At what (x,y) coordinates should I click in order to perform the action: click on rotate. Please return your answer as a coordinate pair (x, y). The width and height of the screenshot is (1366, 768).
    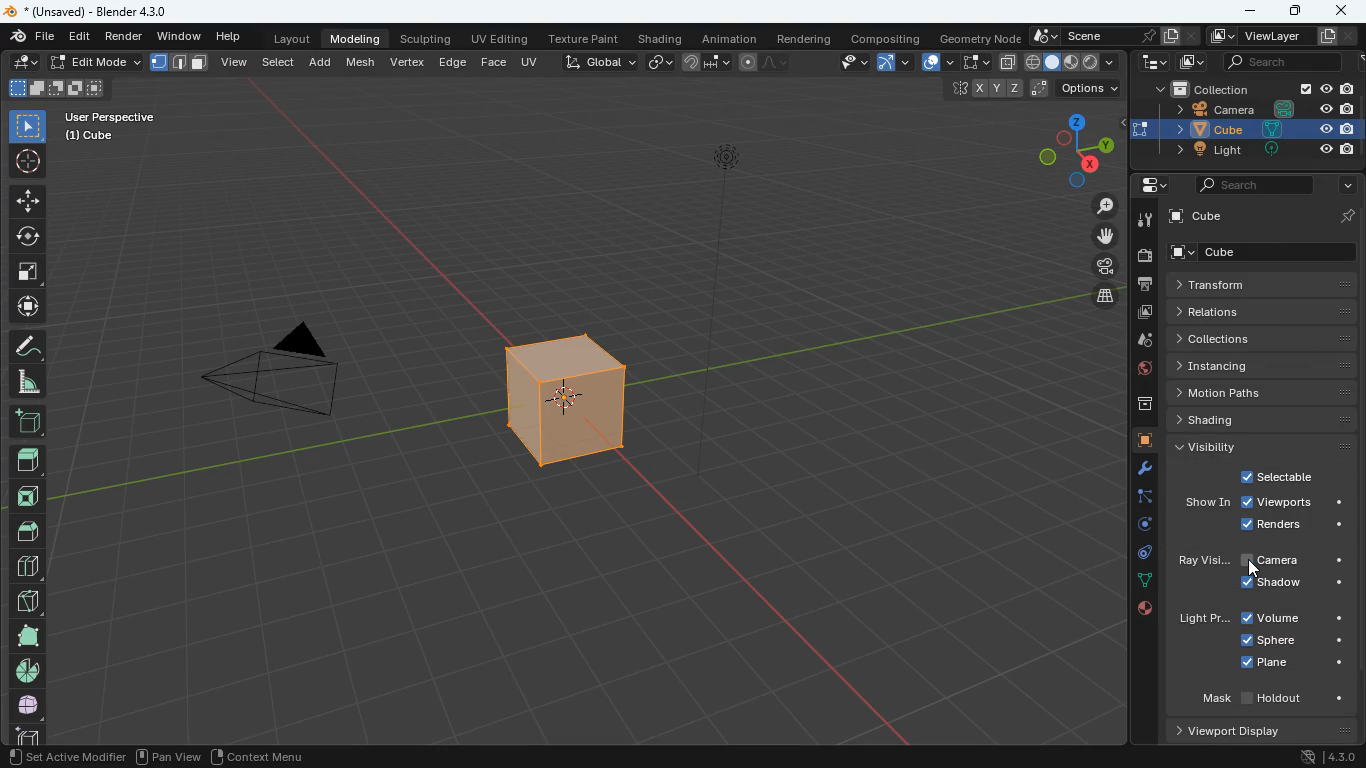
    Looking at the image, I should click on (1141, 526).